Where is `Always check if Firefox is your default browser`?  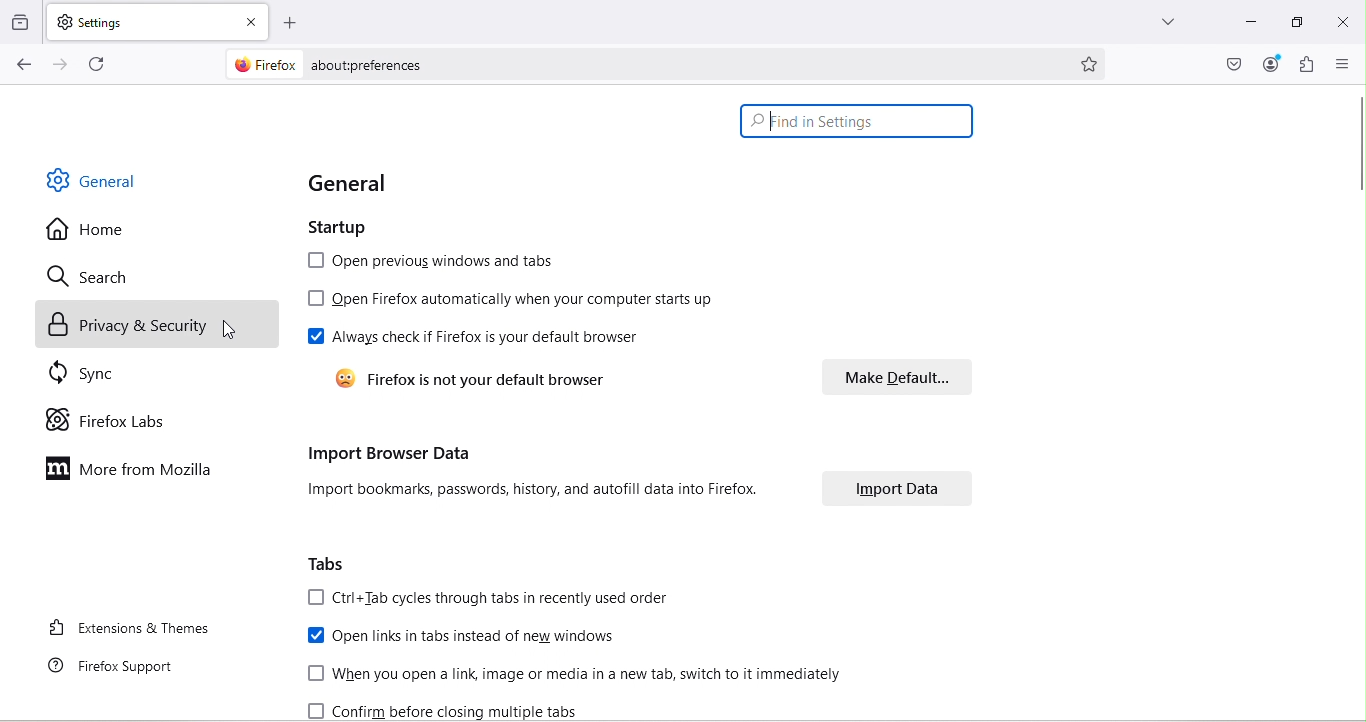 Always check if Firefox is your default browser is located at coordinates (481, 338).